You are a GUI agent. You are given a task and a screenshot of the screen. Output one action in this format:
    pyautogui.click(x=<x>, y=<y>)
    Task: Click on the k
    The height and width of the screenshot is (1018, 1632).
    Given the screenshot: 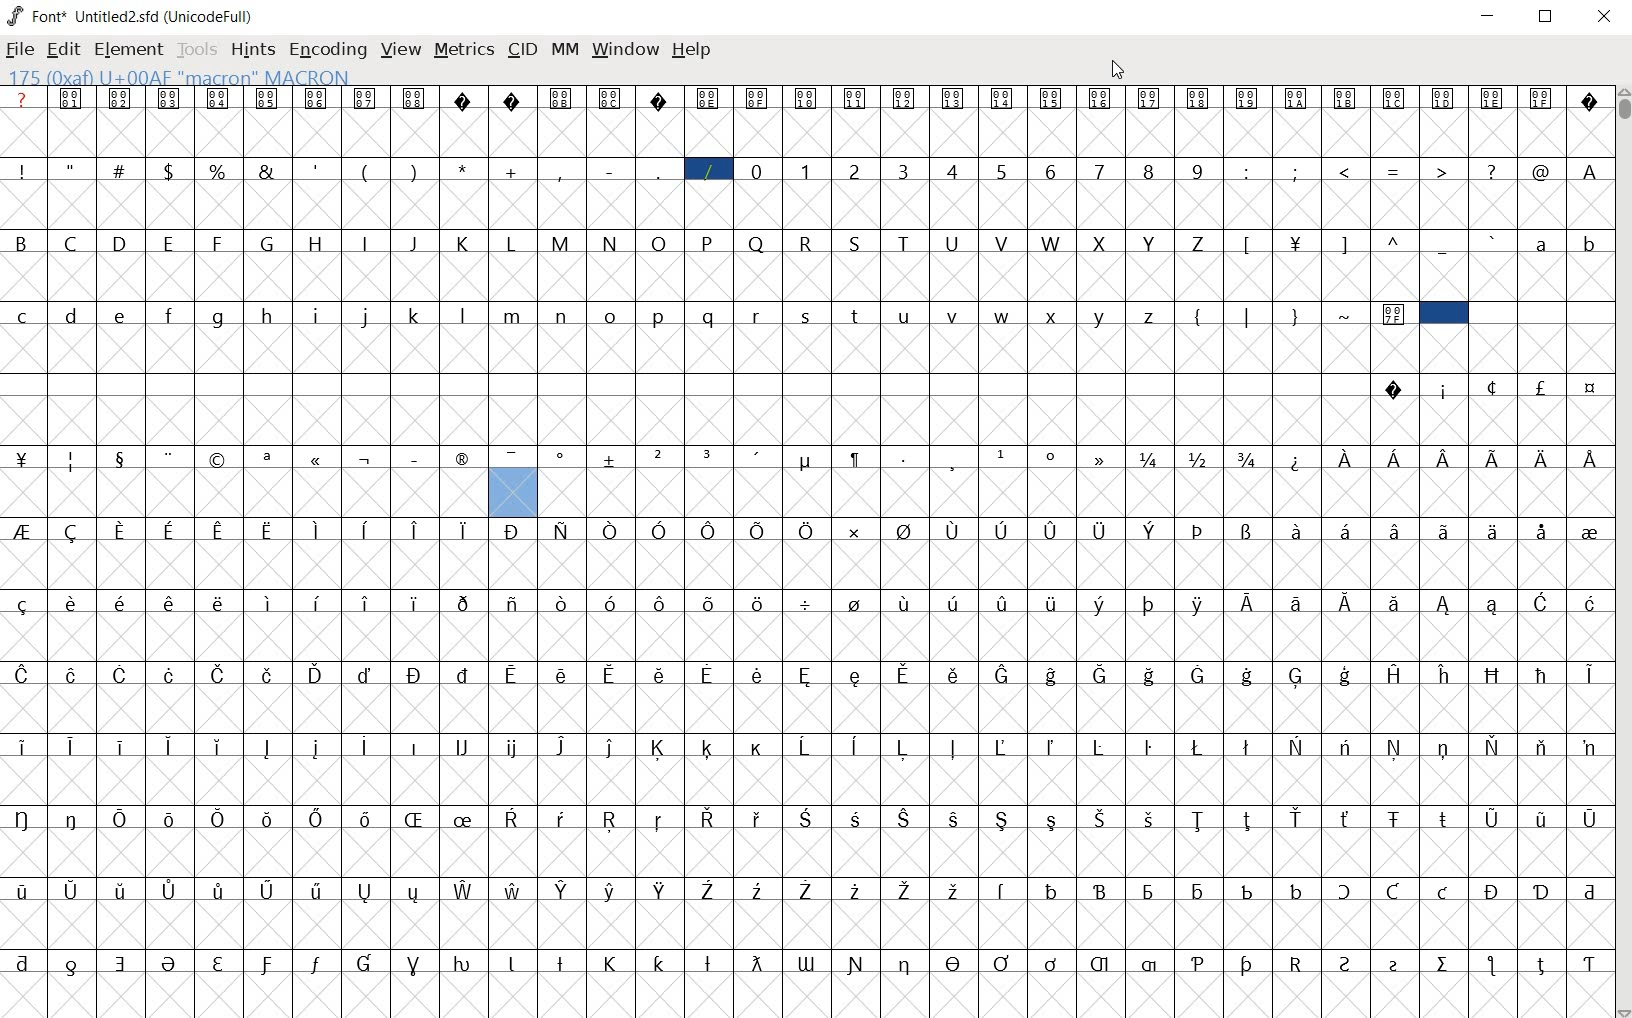 What is the action you would take?
    pyautogui.click(x=416, y=314)
    